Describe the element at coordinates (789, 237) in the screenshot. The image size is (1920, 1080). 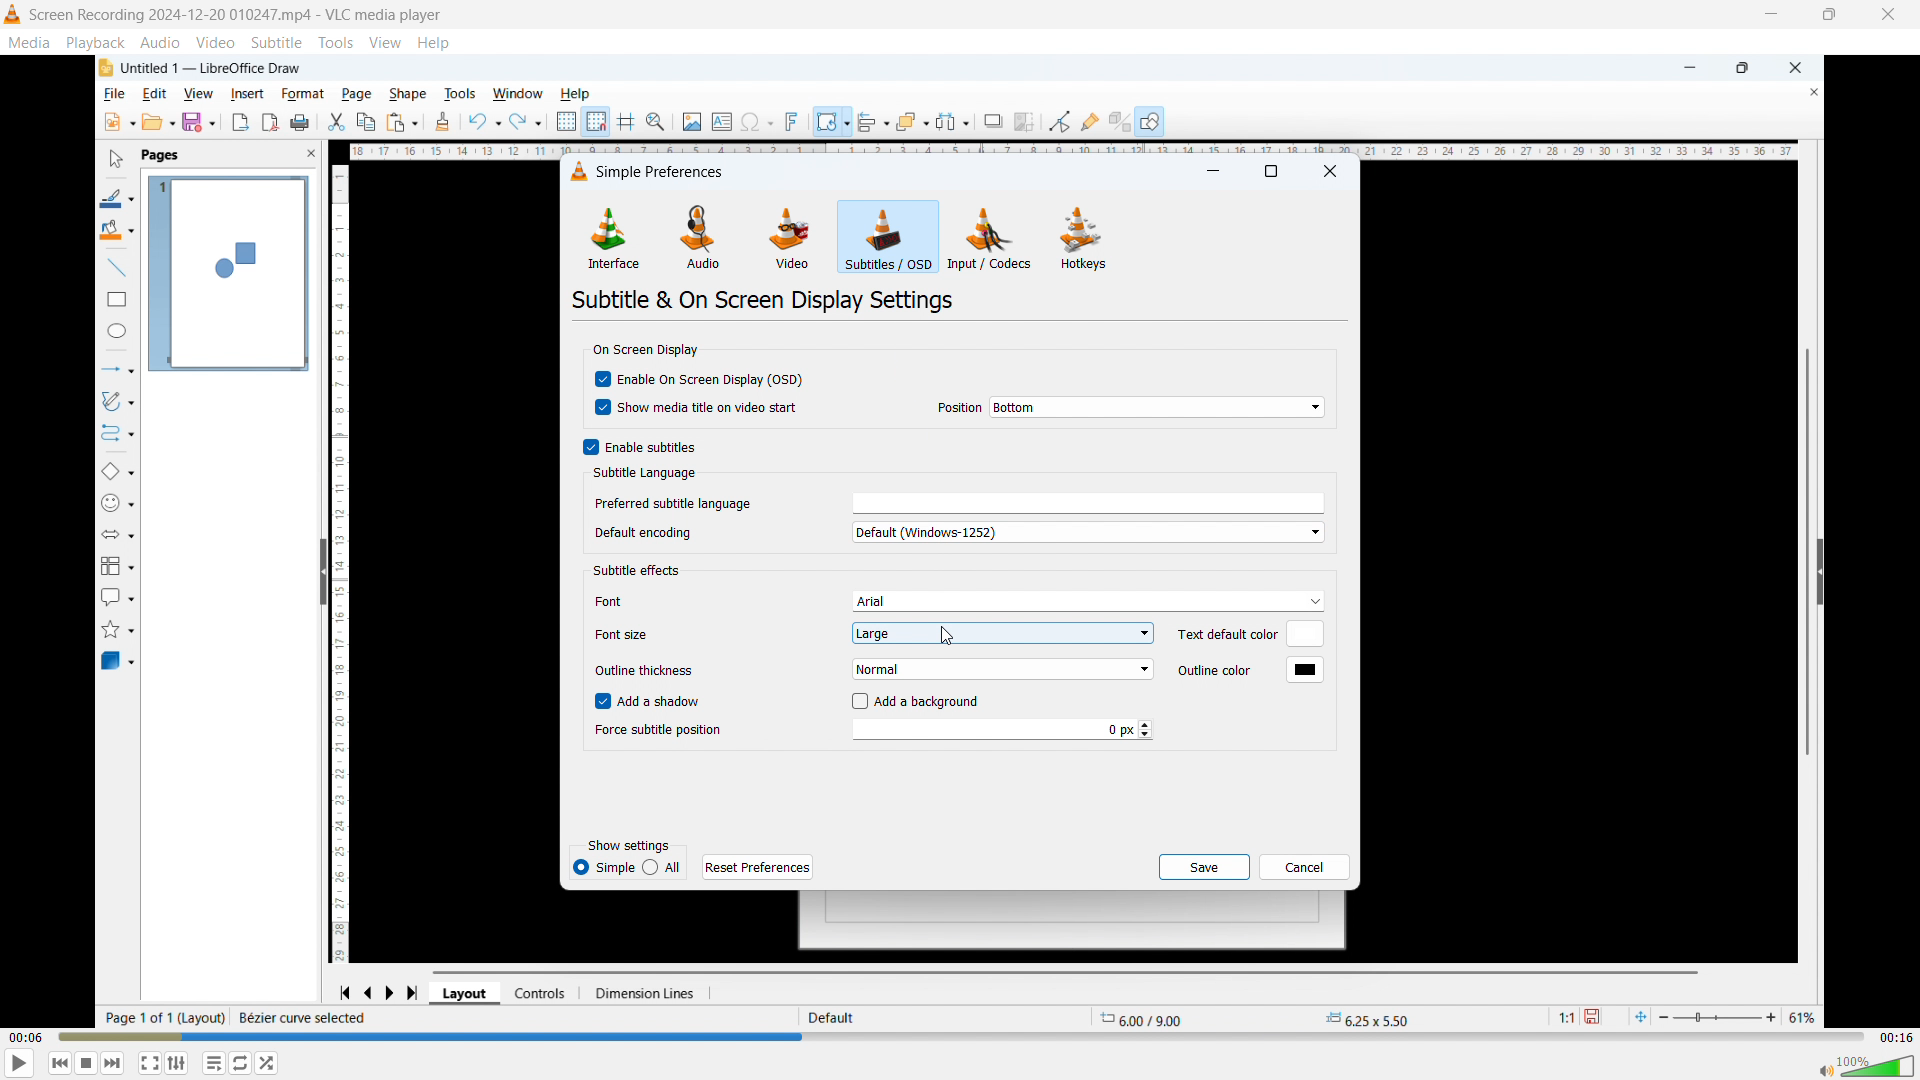
I see `Video ` at that location.